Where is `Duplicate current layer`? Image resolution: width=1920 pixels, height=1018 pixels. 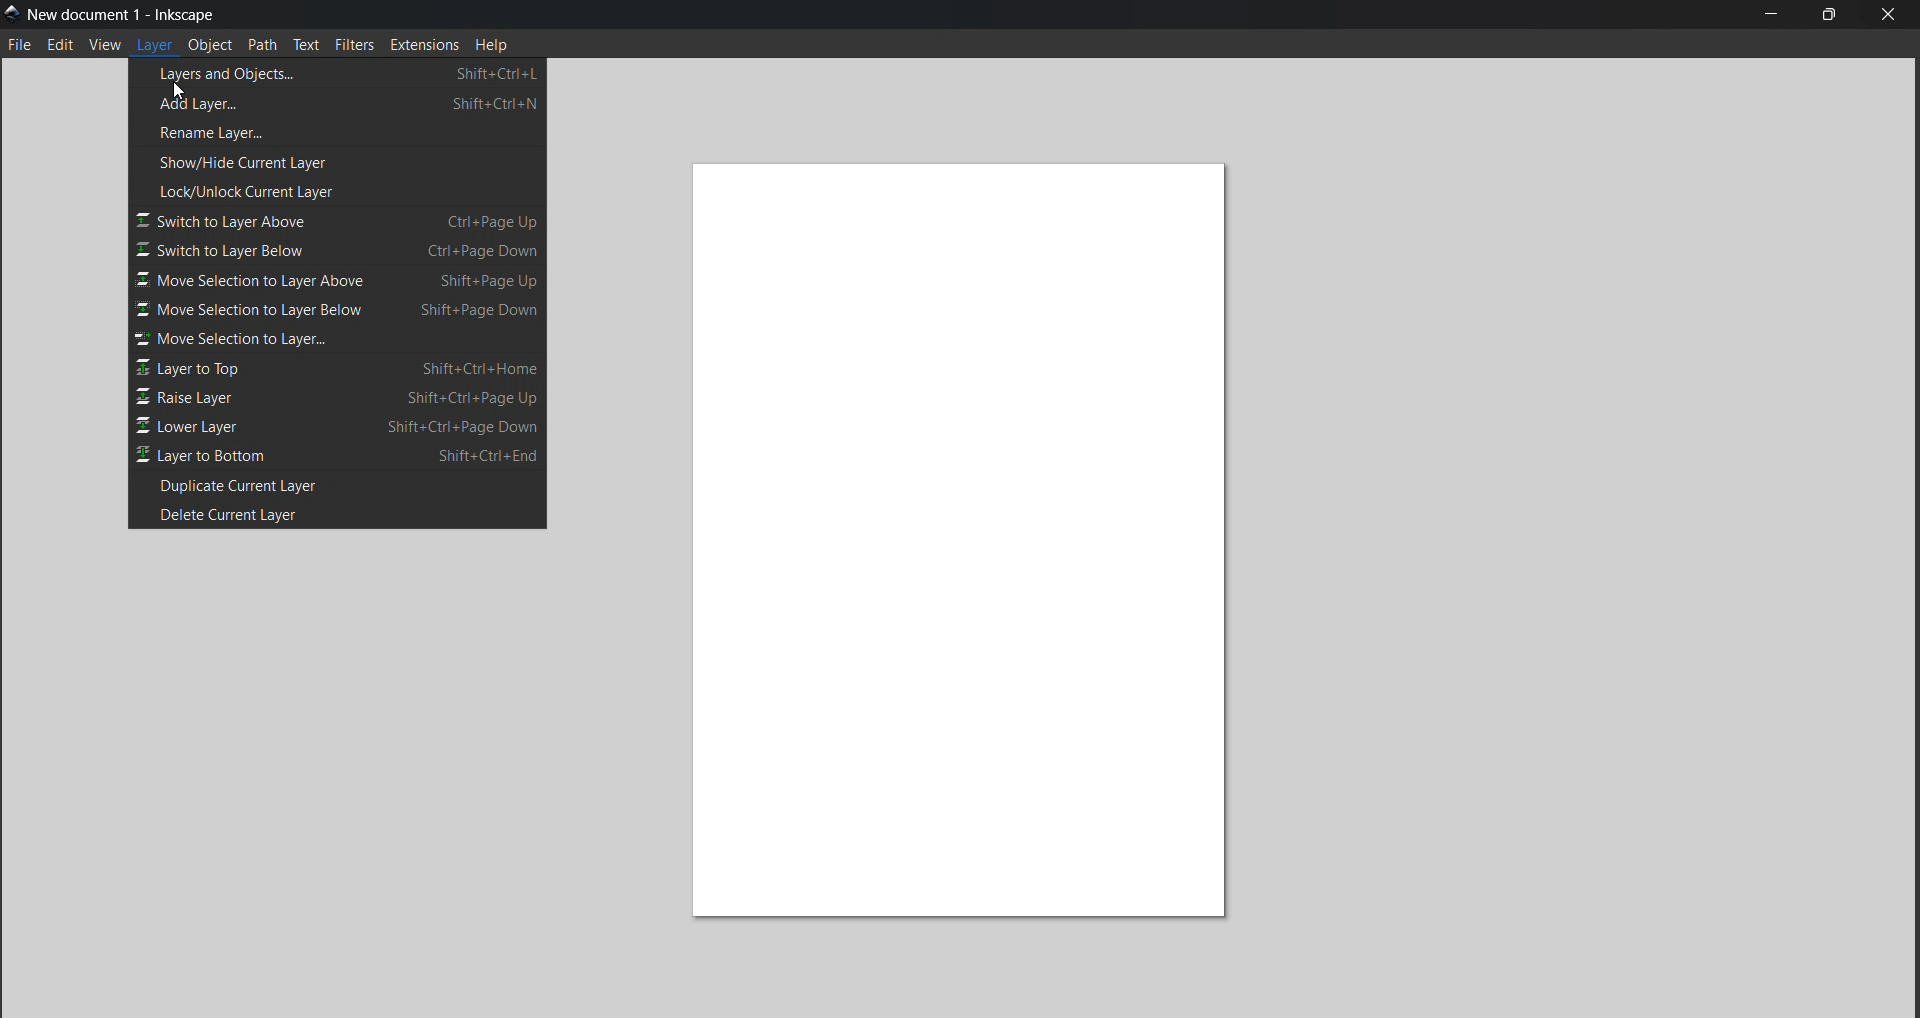
Duplicate current layer is located at coordinates (257, 485).